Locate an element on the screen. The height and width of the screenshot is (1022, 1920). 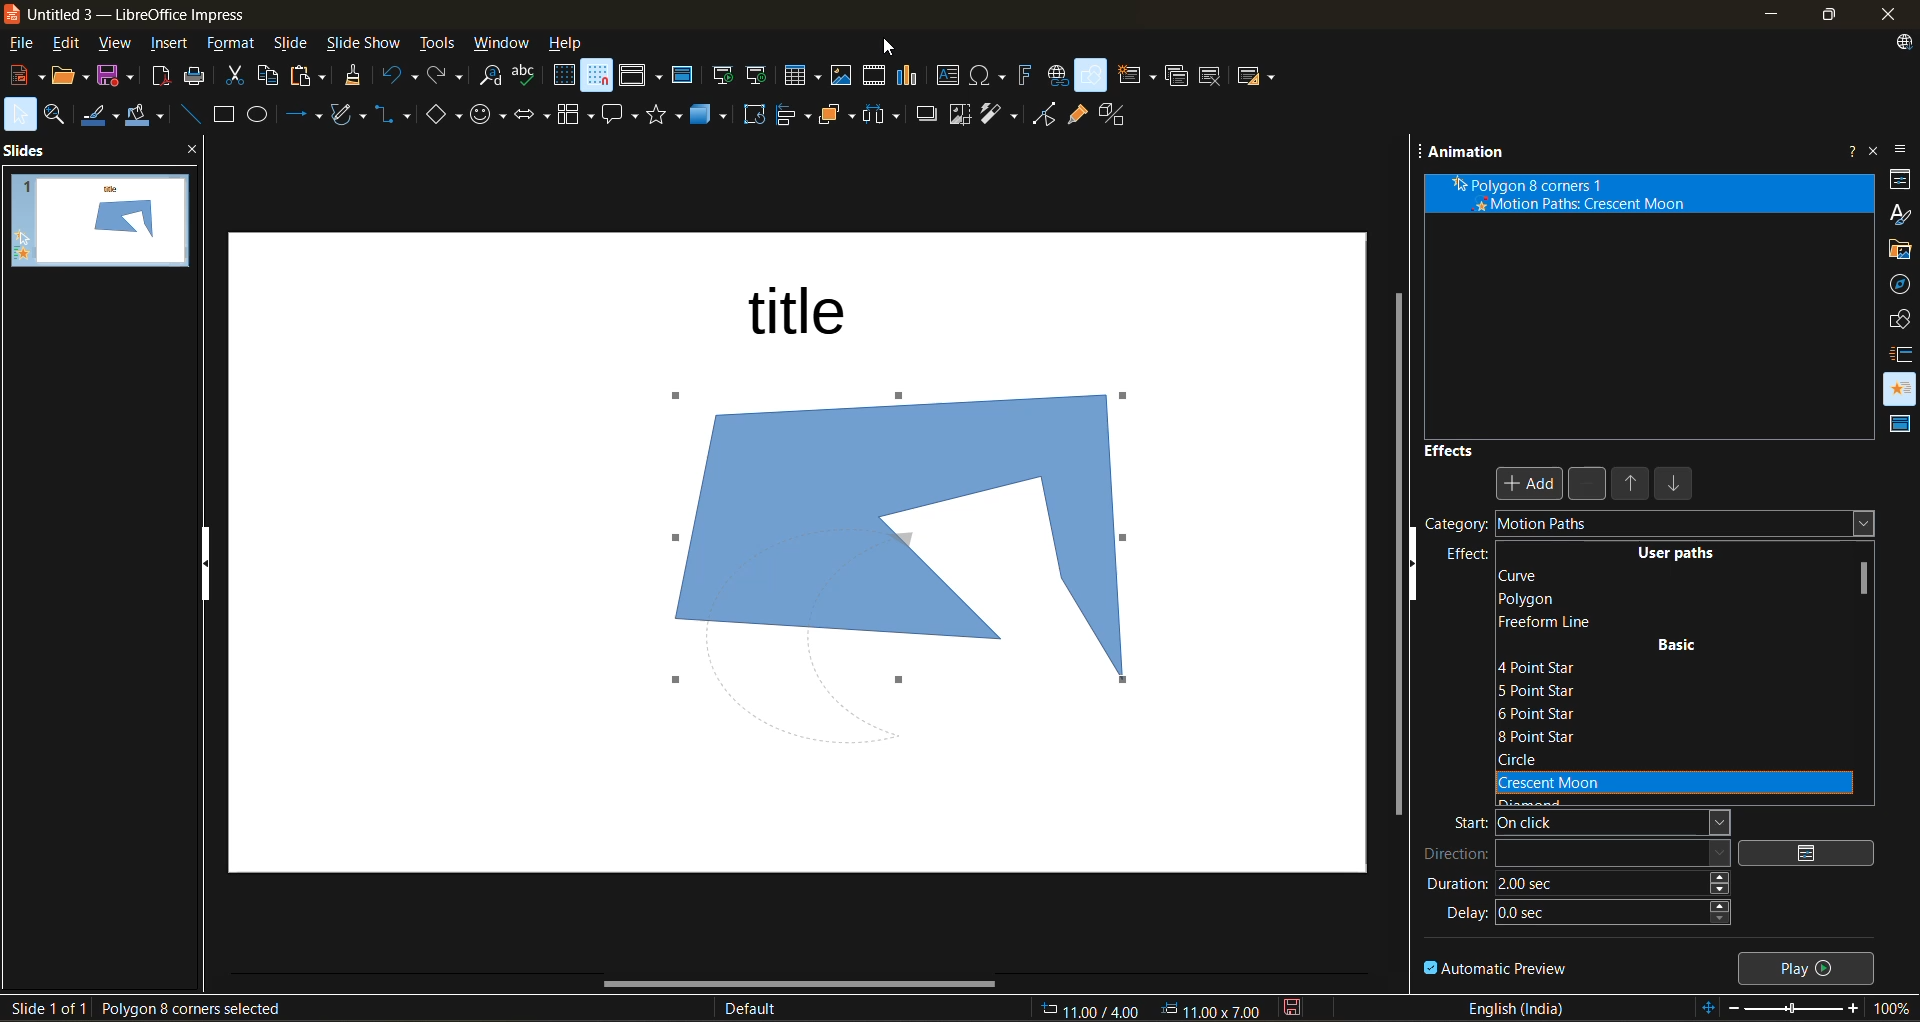
duration is located at coordinates (1585, 882).